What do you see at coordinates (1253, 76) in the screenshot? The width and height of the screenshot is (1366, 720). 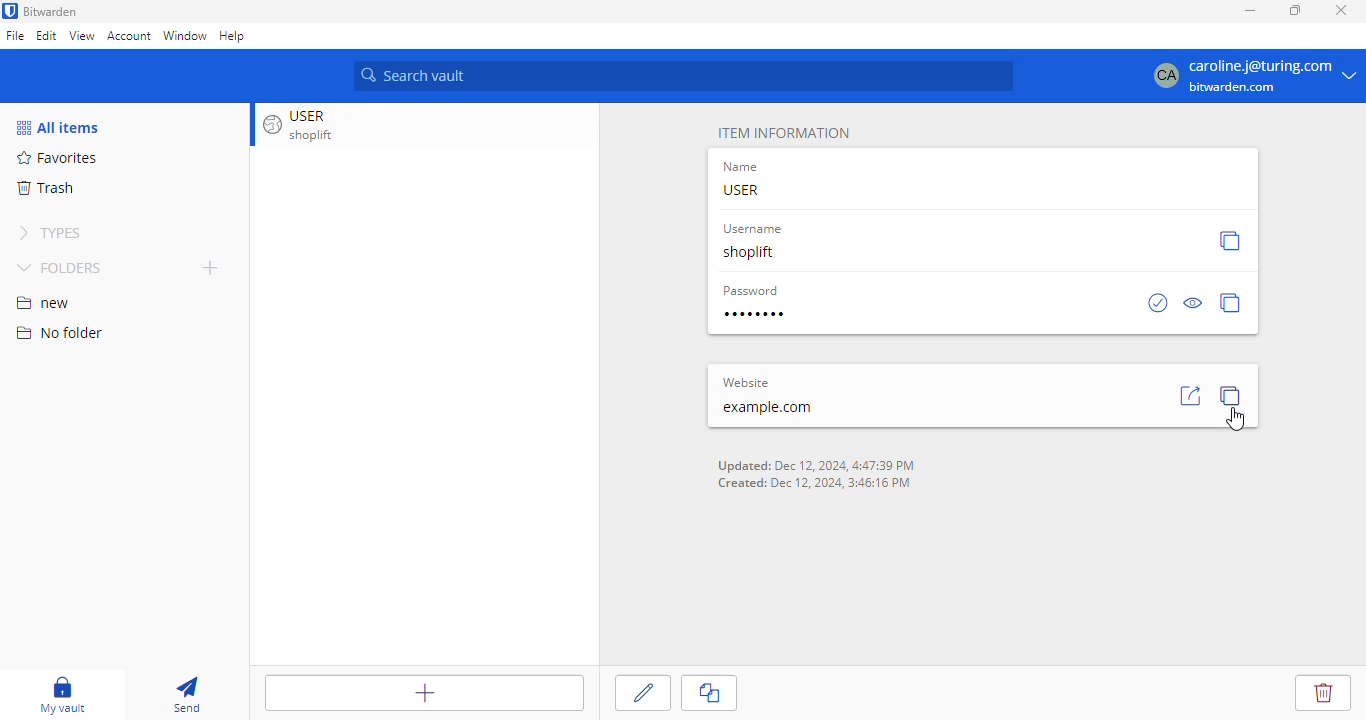 I see `caroline.j@turing.com  bitwarden.com` at bounding box center [1253, 76].